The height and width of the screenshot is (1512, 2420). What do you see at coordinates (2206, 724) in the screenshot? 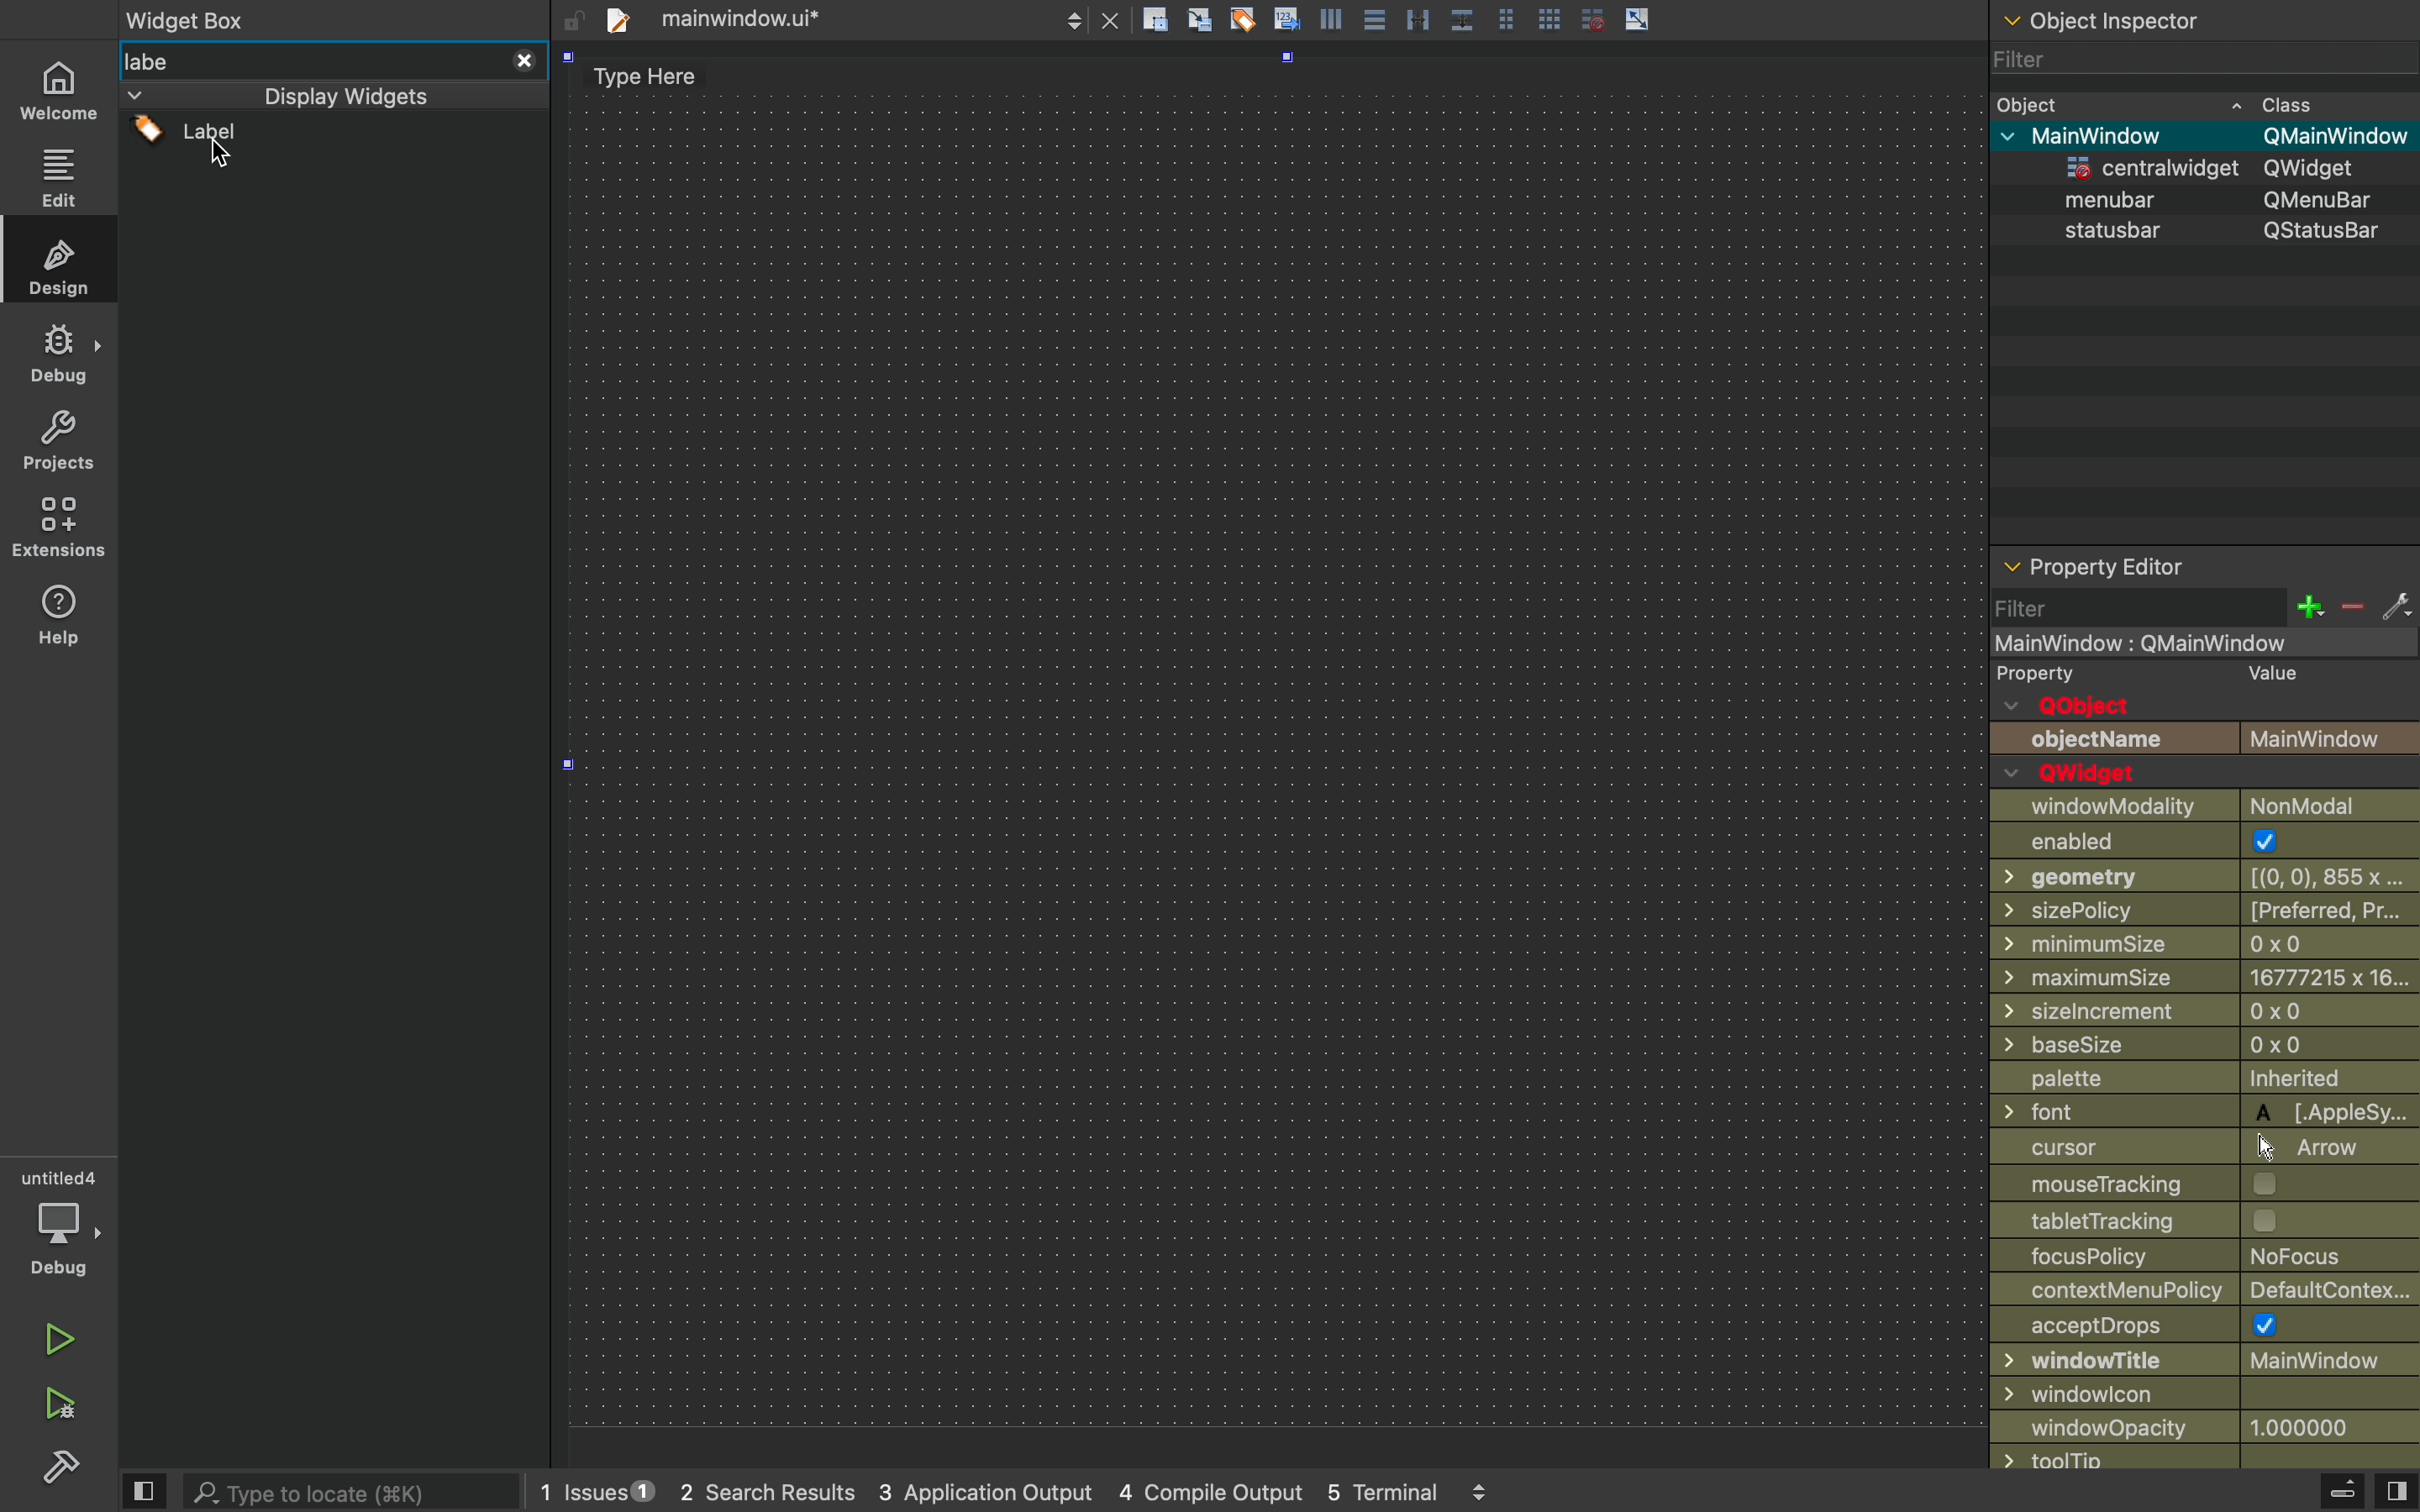
I see `objects` at bounding box center [2206, 724].